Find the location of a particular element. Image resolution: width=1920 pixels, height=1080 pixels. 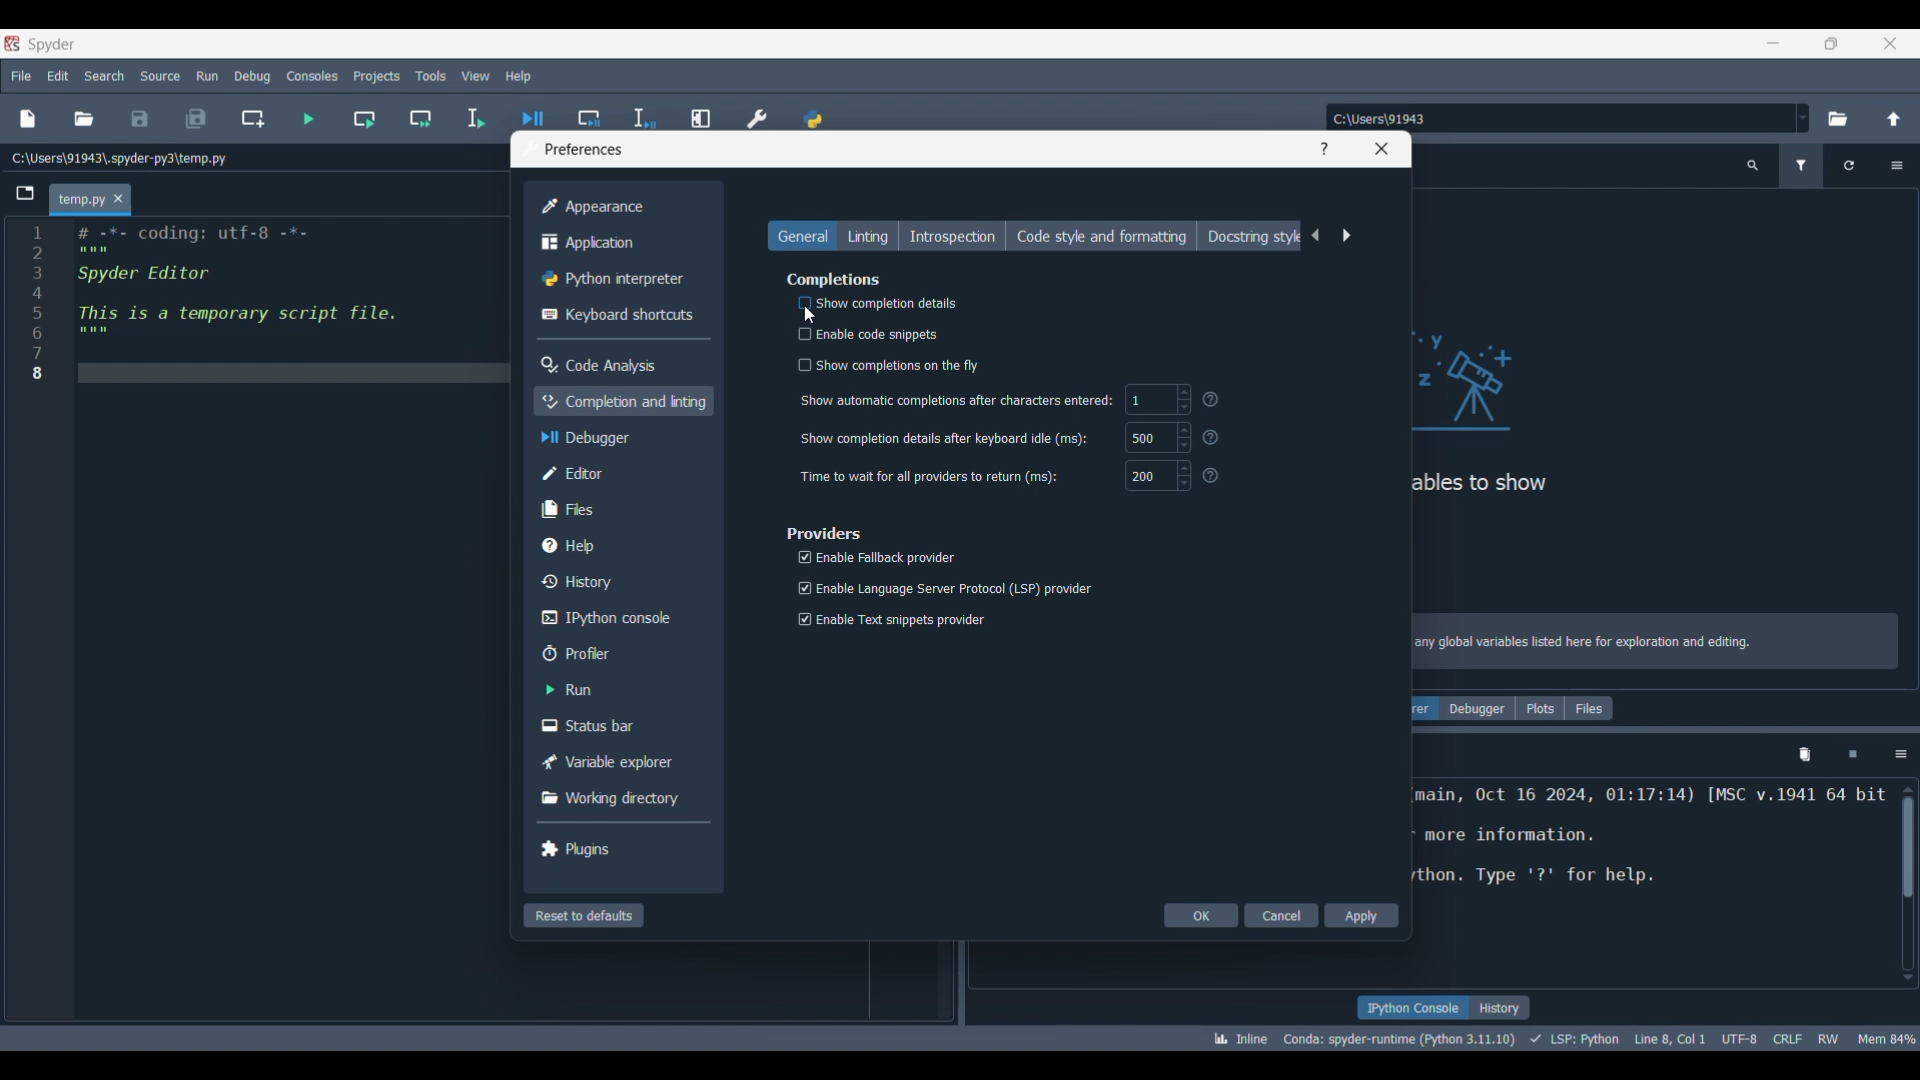

File menu is located at coordinates (21, 76).